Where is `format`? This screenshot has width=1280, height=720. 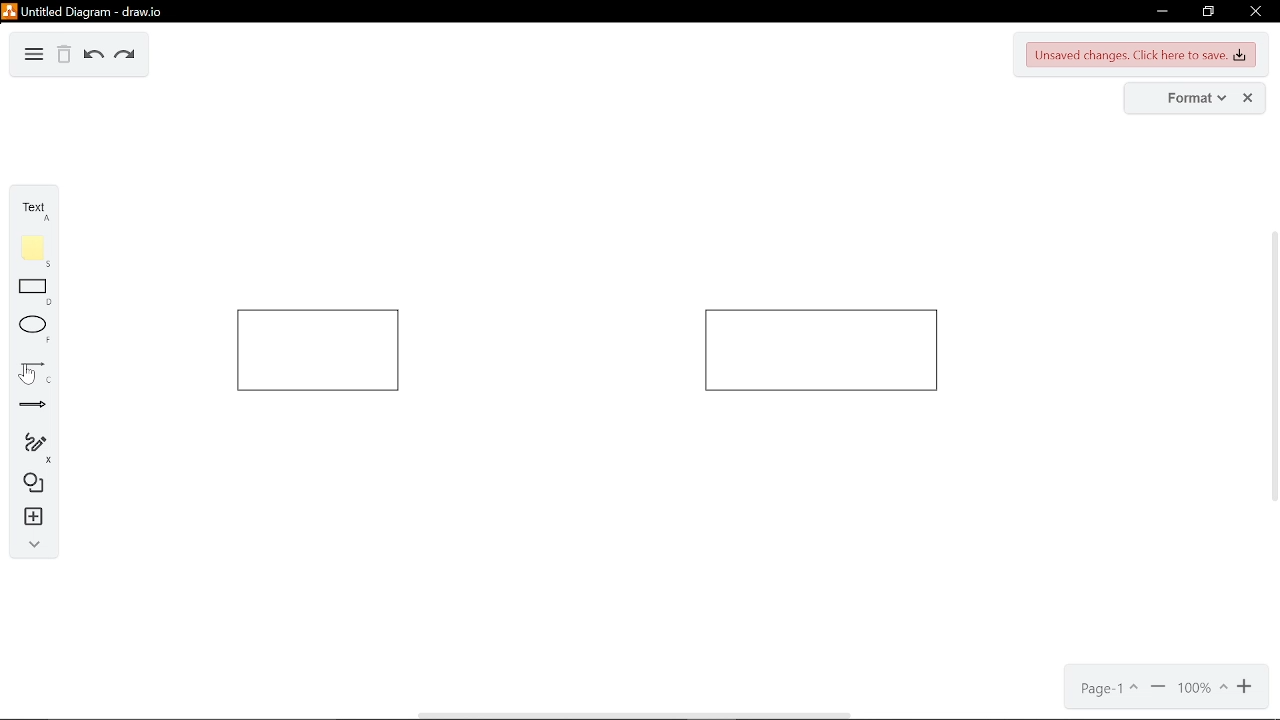 format is located at coordinates (1184, 98).